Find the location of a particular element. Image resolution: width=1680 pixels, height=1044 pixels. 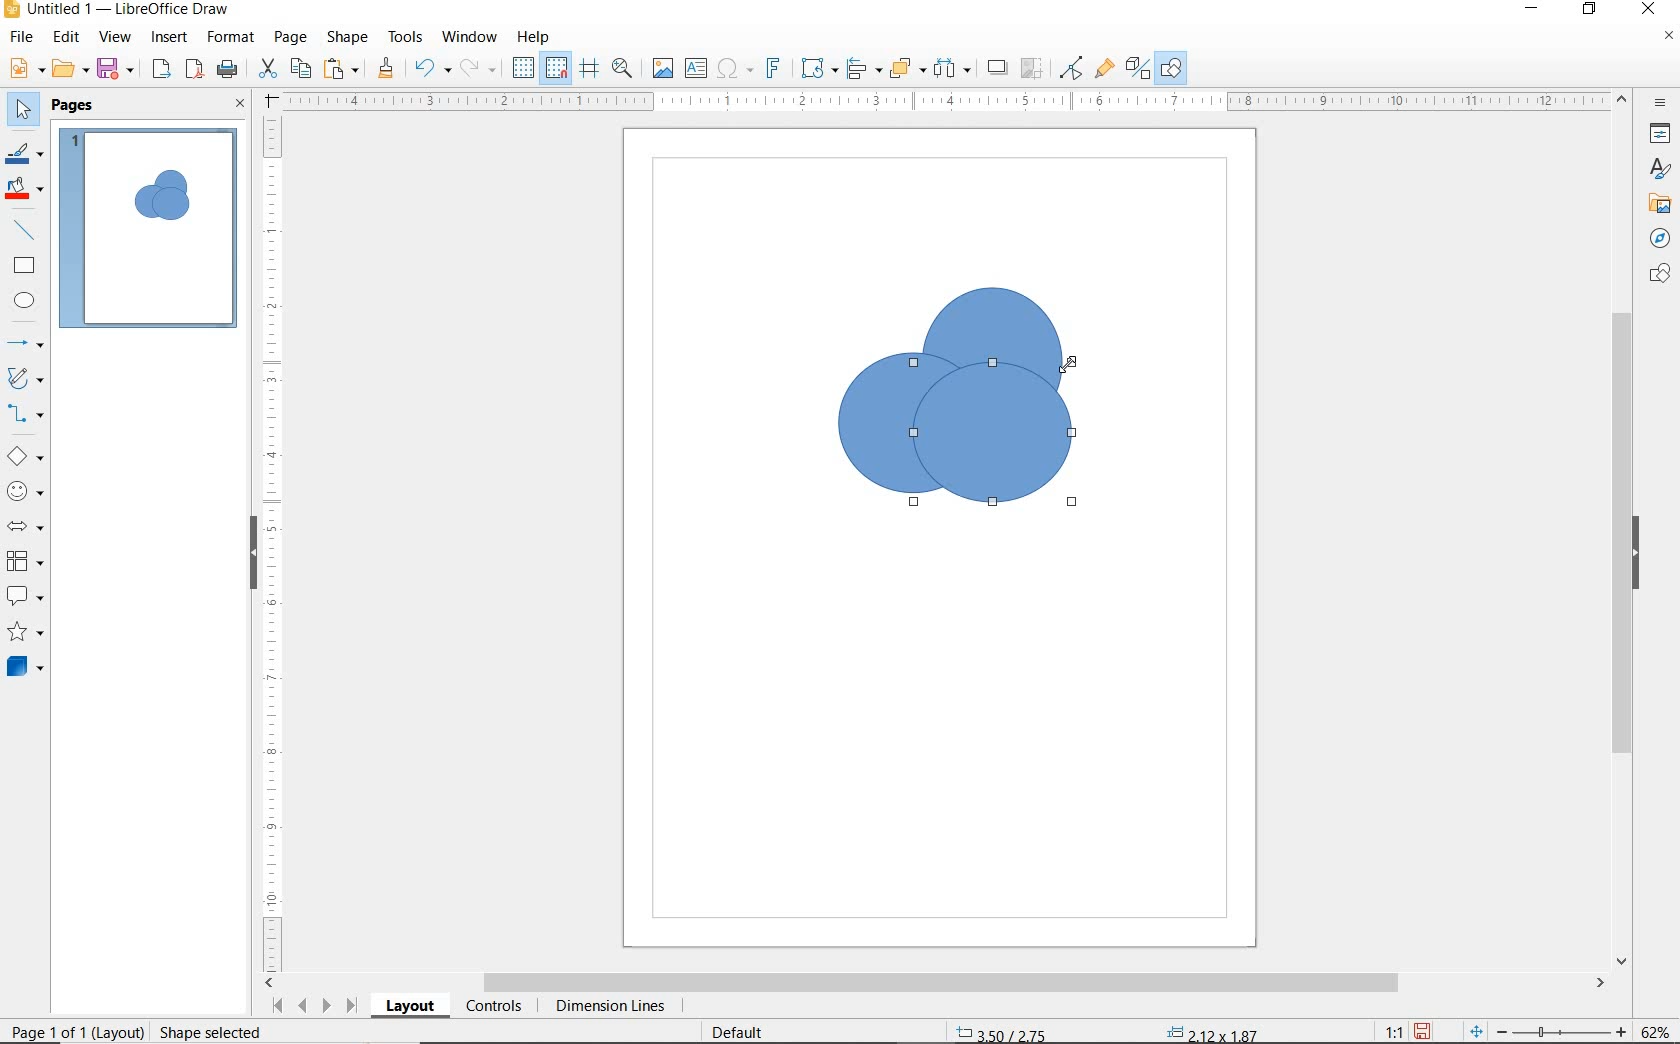

RESTORE DOWN is located at coordinates (1590, 10).